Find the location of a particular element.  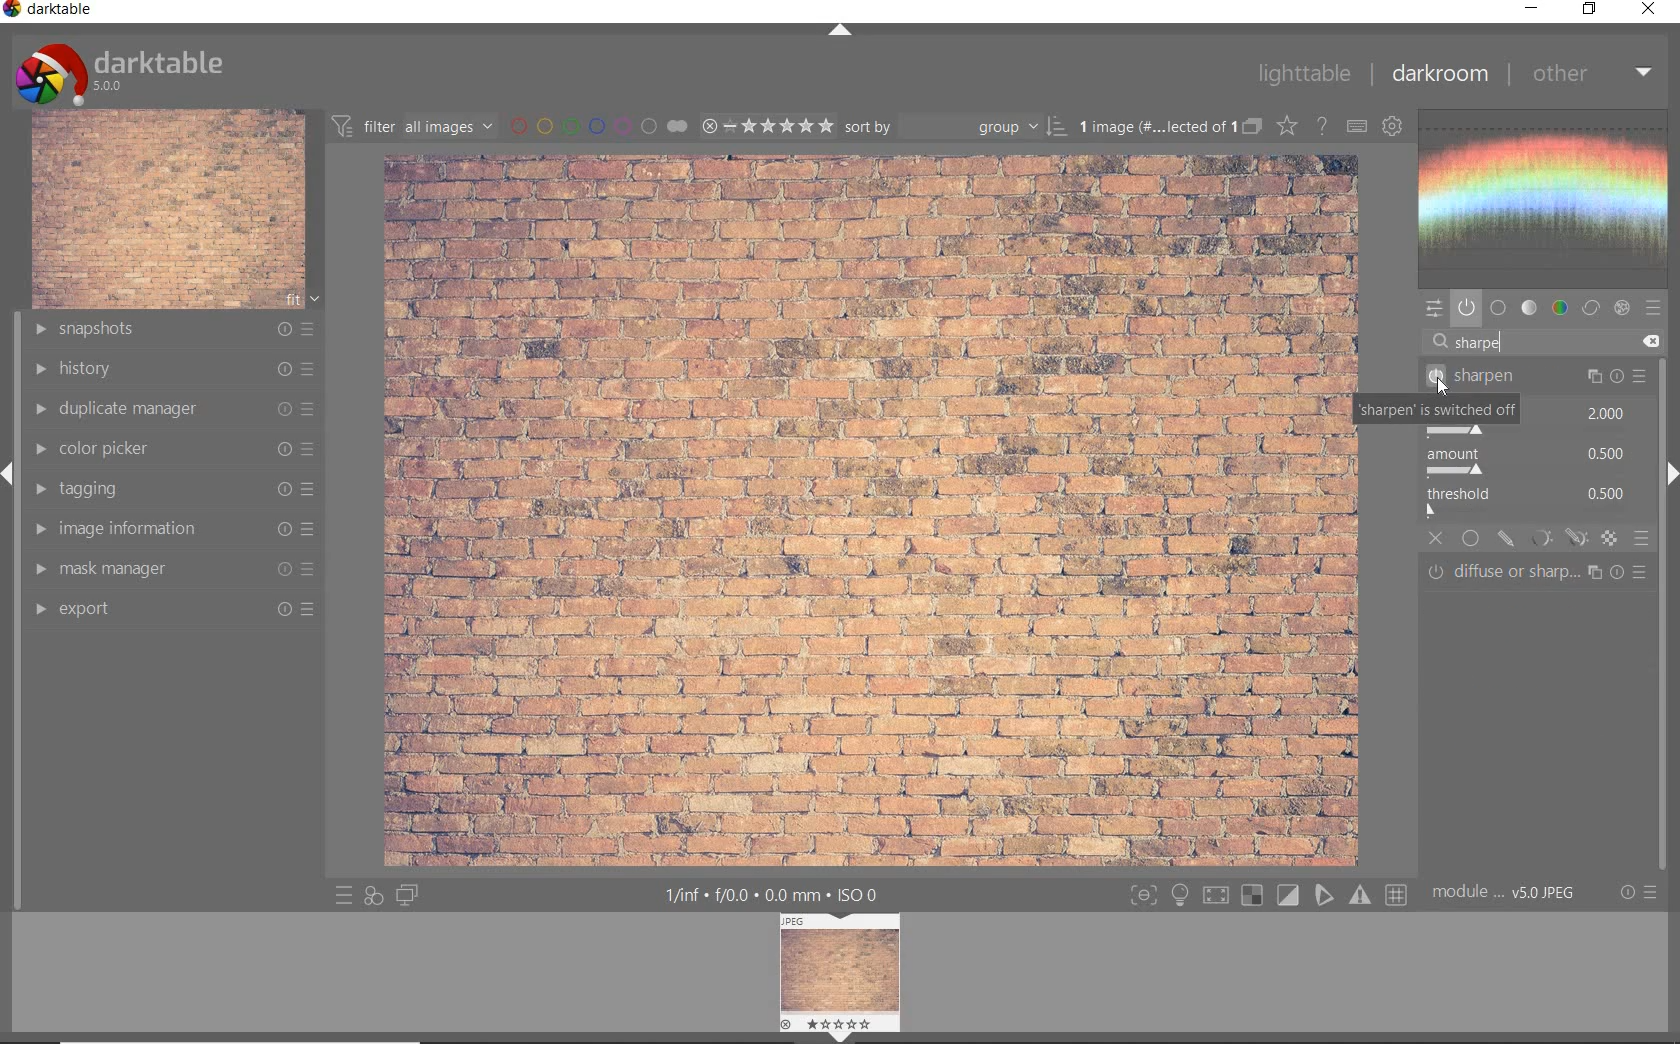

DELETED is located at coordinates (1654, 342).